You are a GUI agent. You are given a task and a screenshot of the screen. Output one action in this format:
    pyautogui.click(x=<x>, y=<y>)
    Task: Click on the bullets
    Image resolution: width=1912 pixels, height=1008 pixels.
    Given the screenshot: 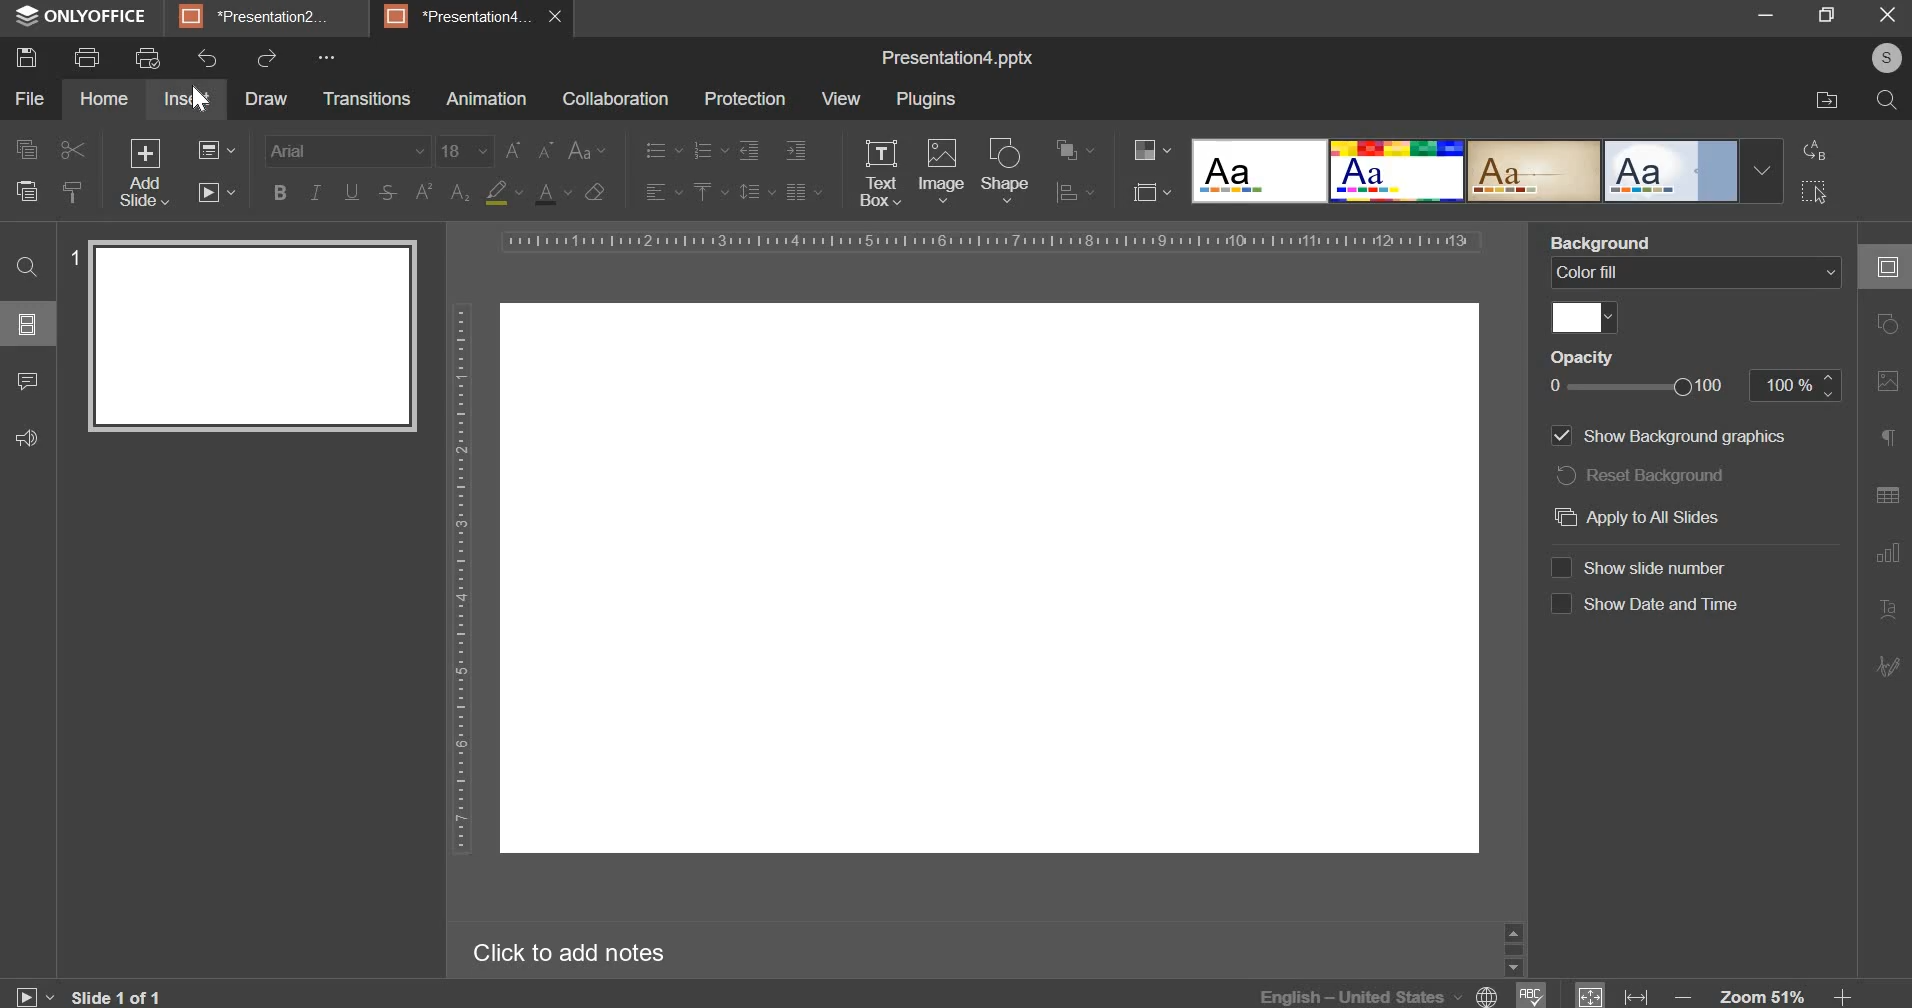 What is the action you would take?
    pyautogui.click(x=662, y=150)
    